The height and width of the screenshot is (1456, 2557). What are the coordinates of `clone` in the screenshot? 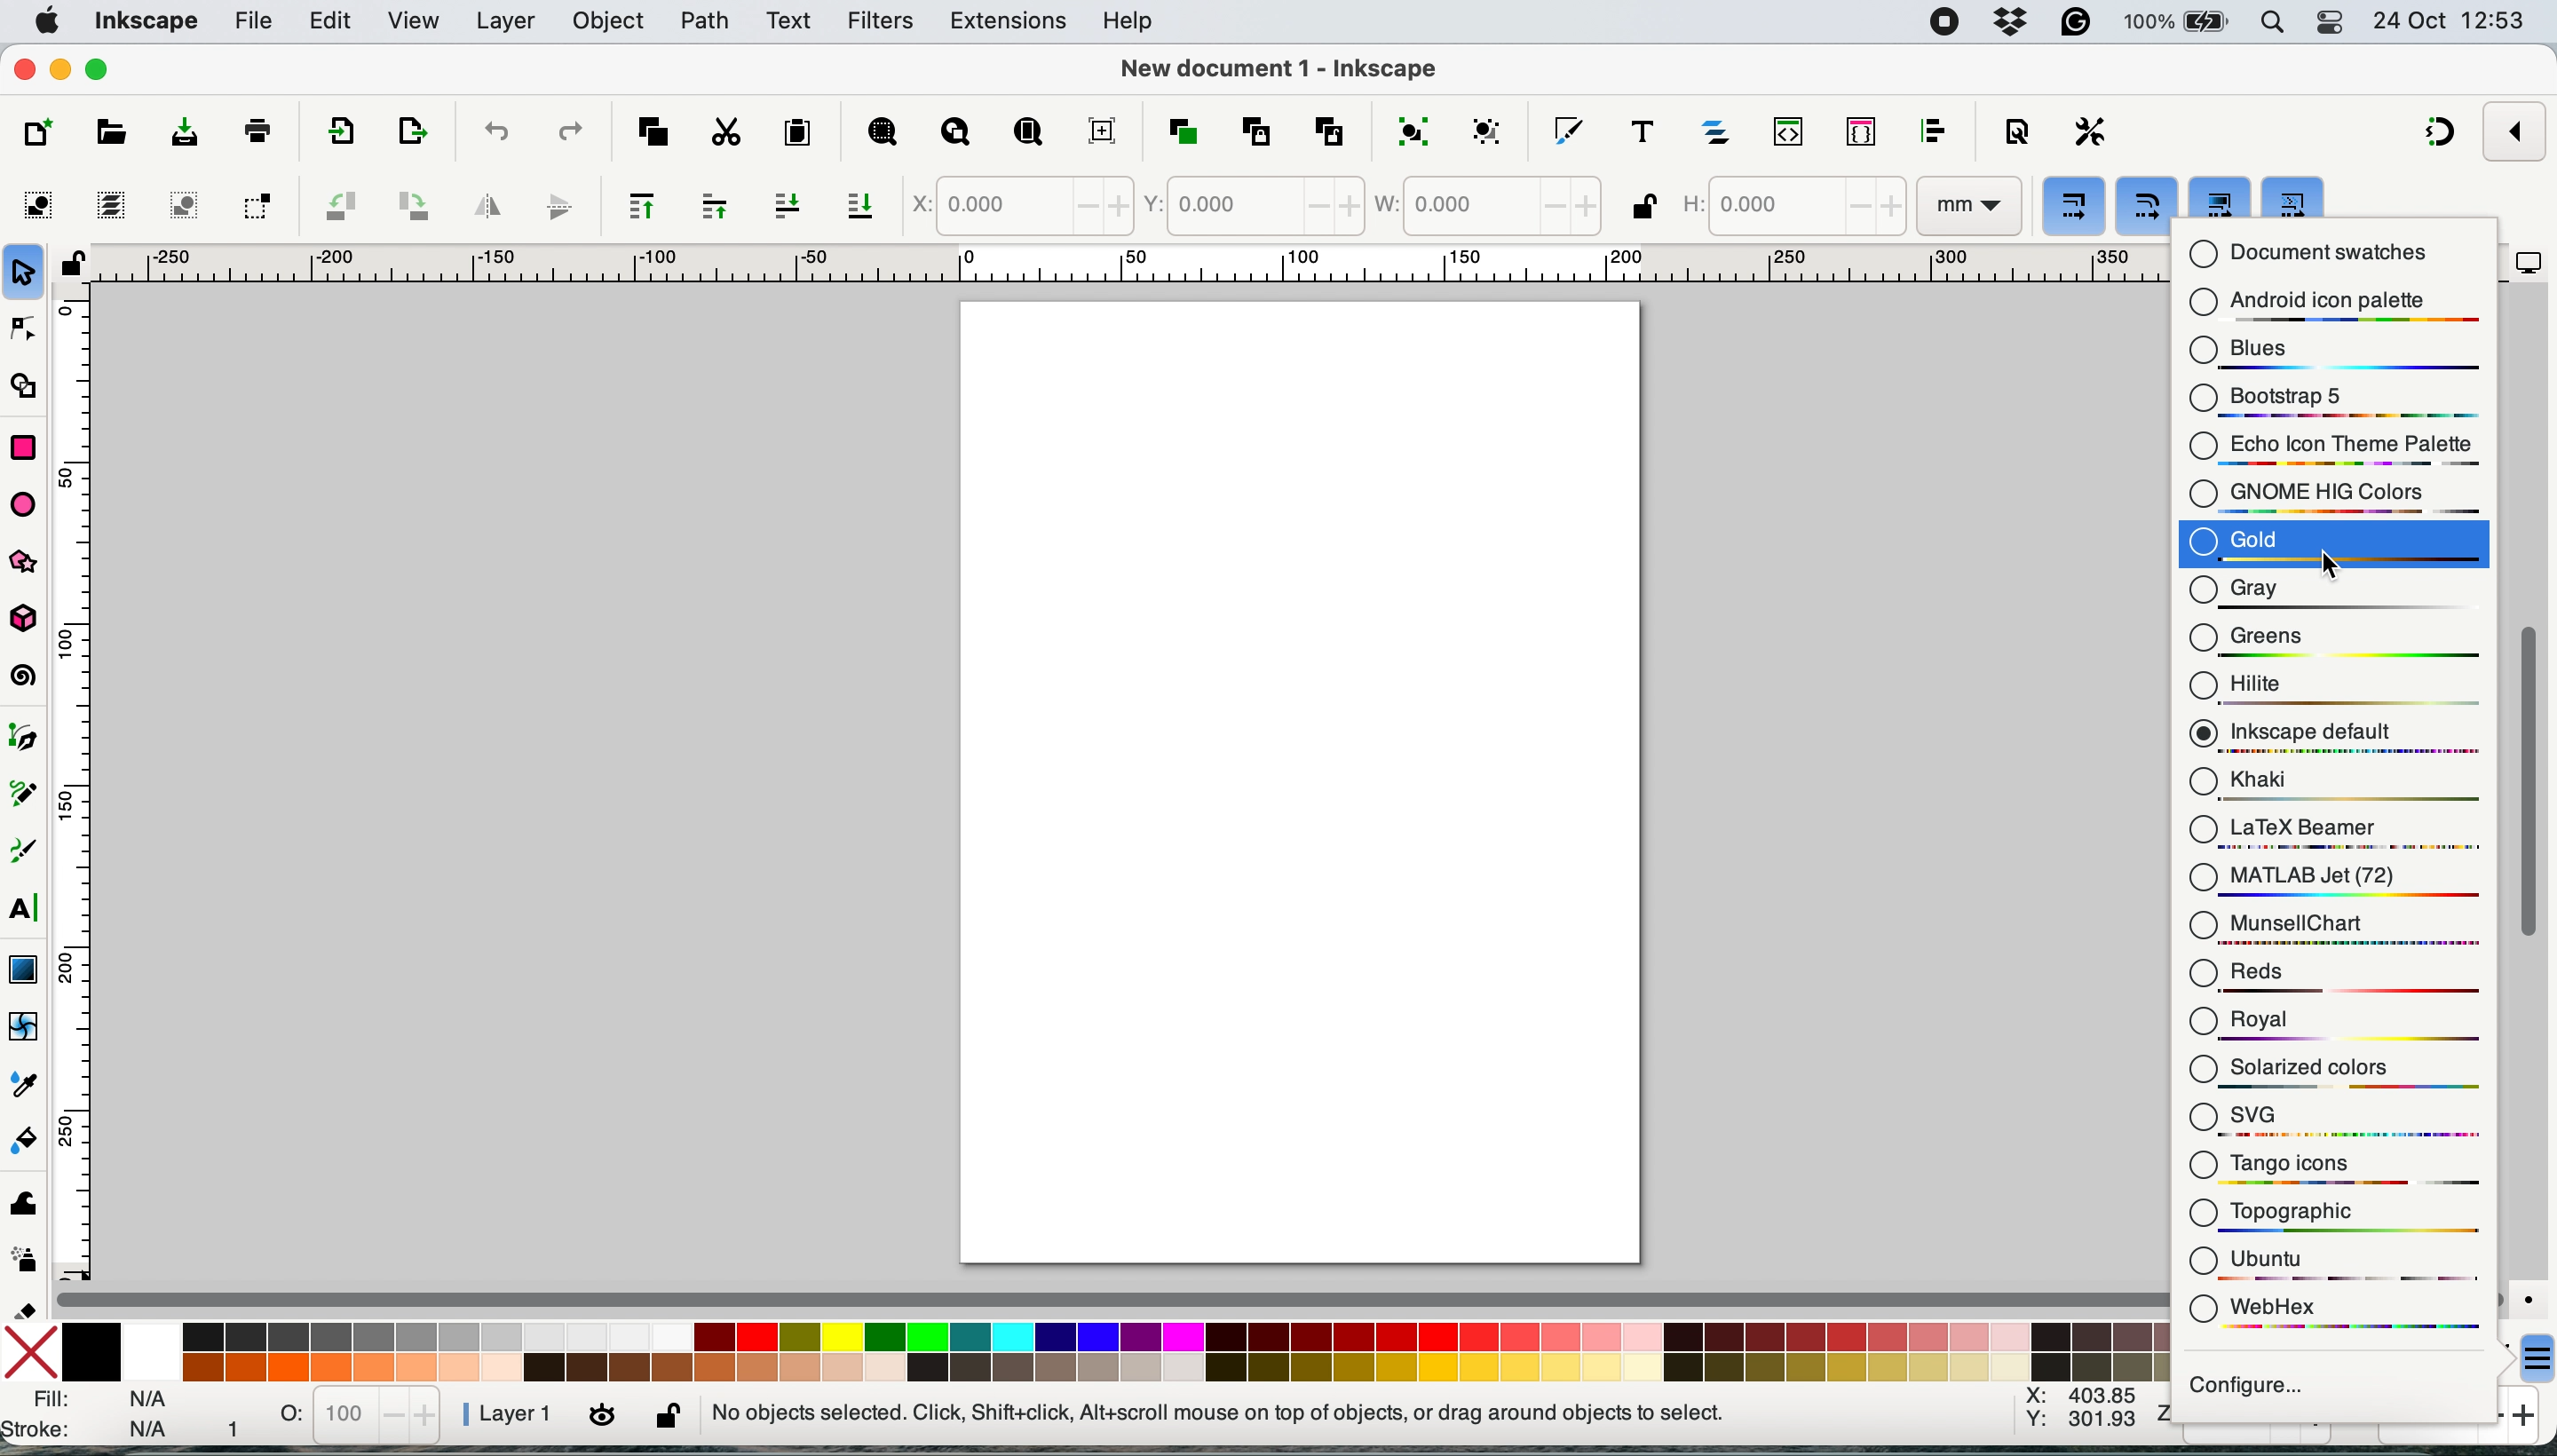 It's located at (1253, 130).